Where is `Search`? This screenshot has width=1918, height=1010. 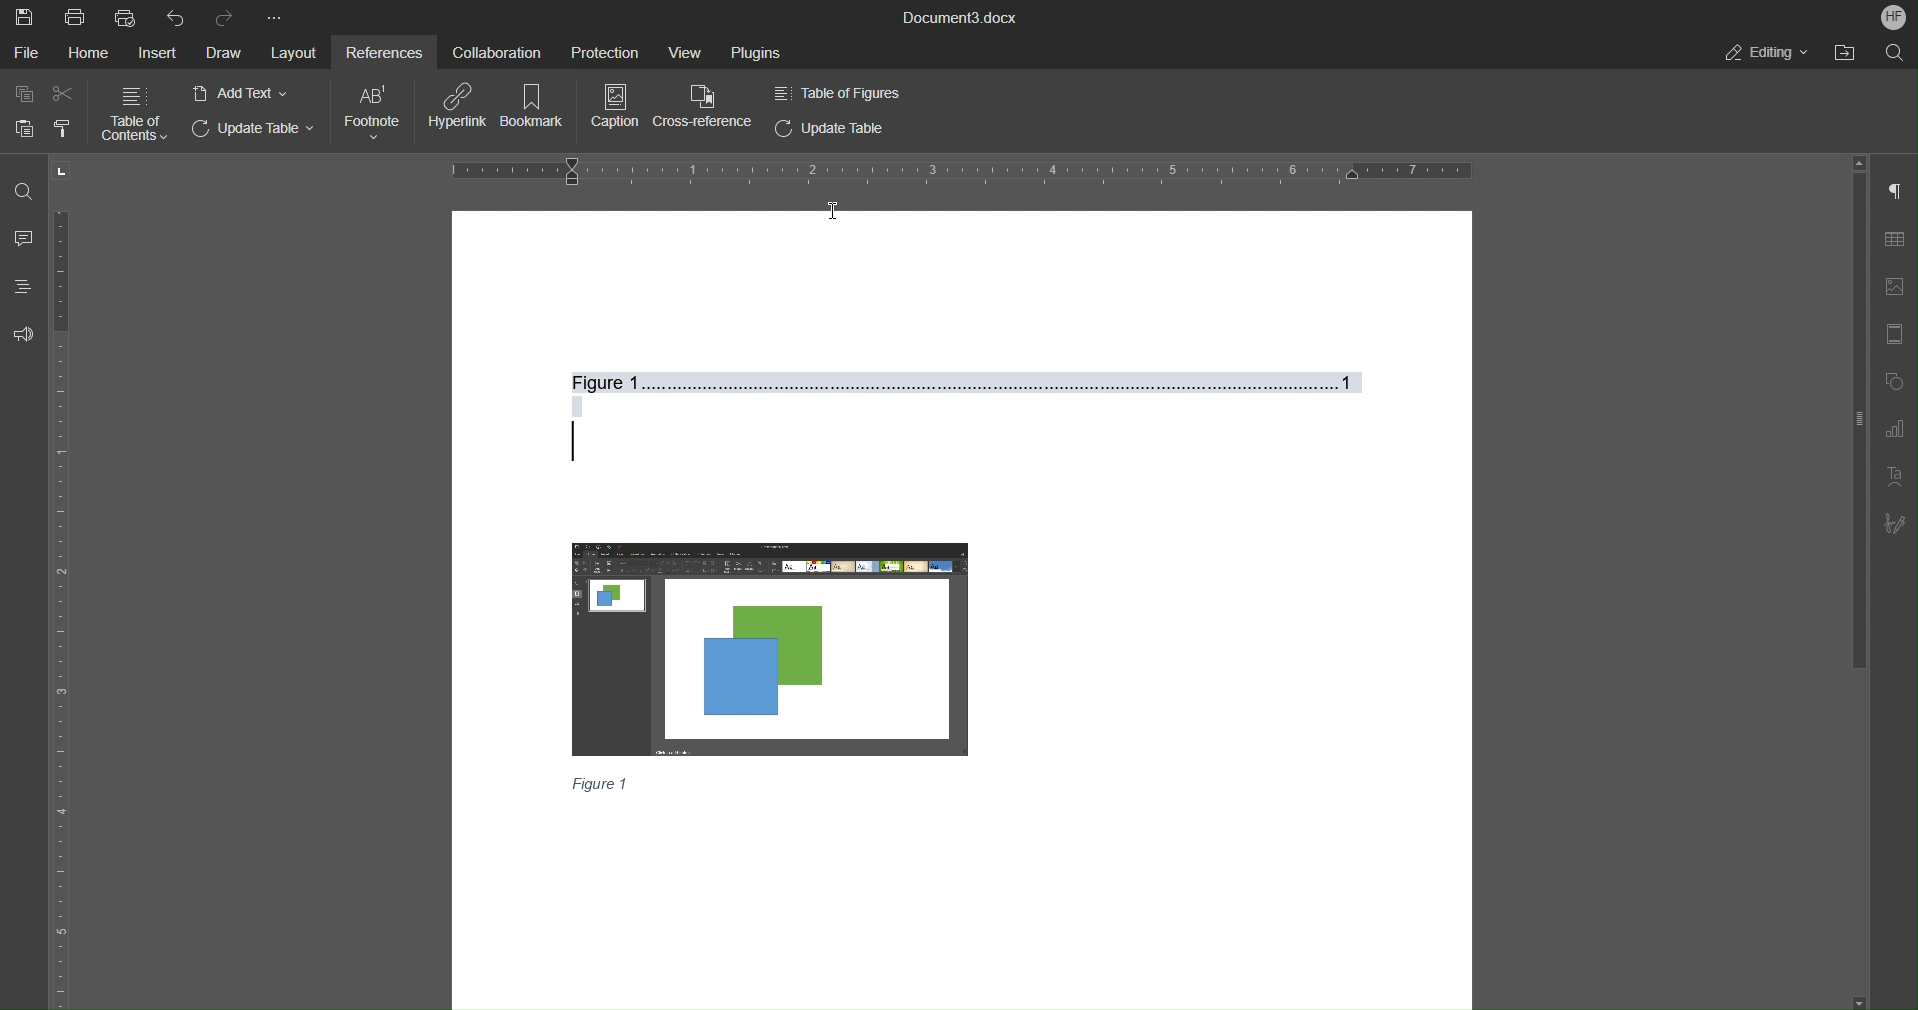 Search is located at coordinates (1899, 53).